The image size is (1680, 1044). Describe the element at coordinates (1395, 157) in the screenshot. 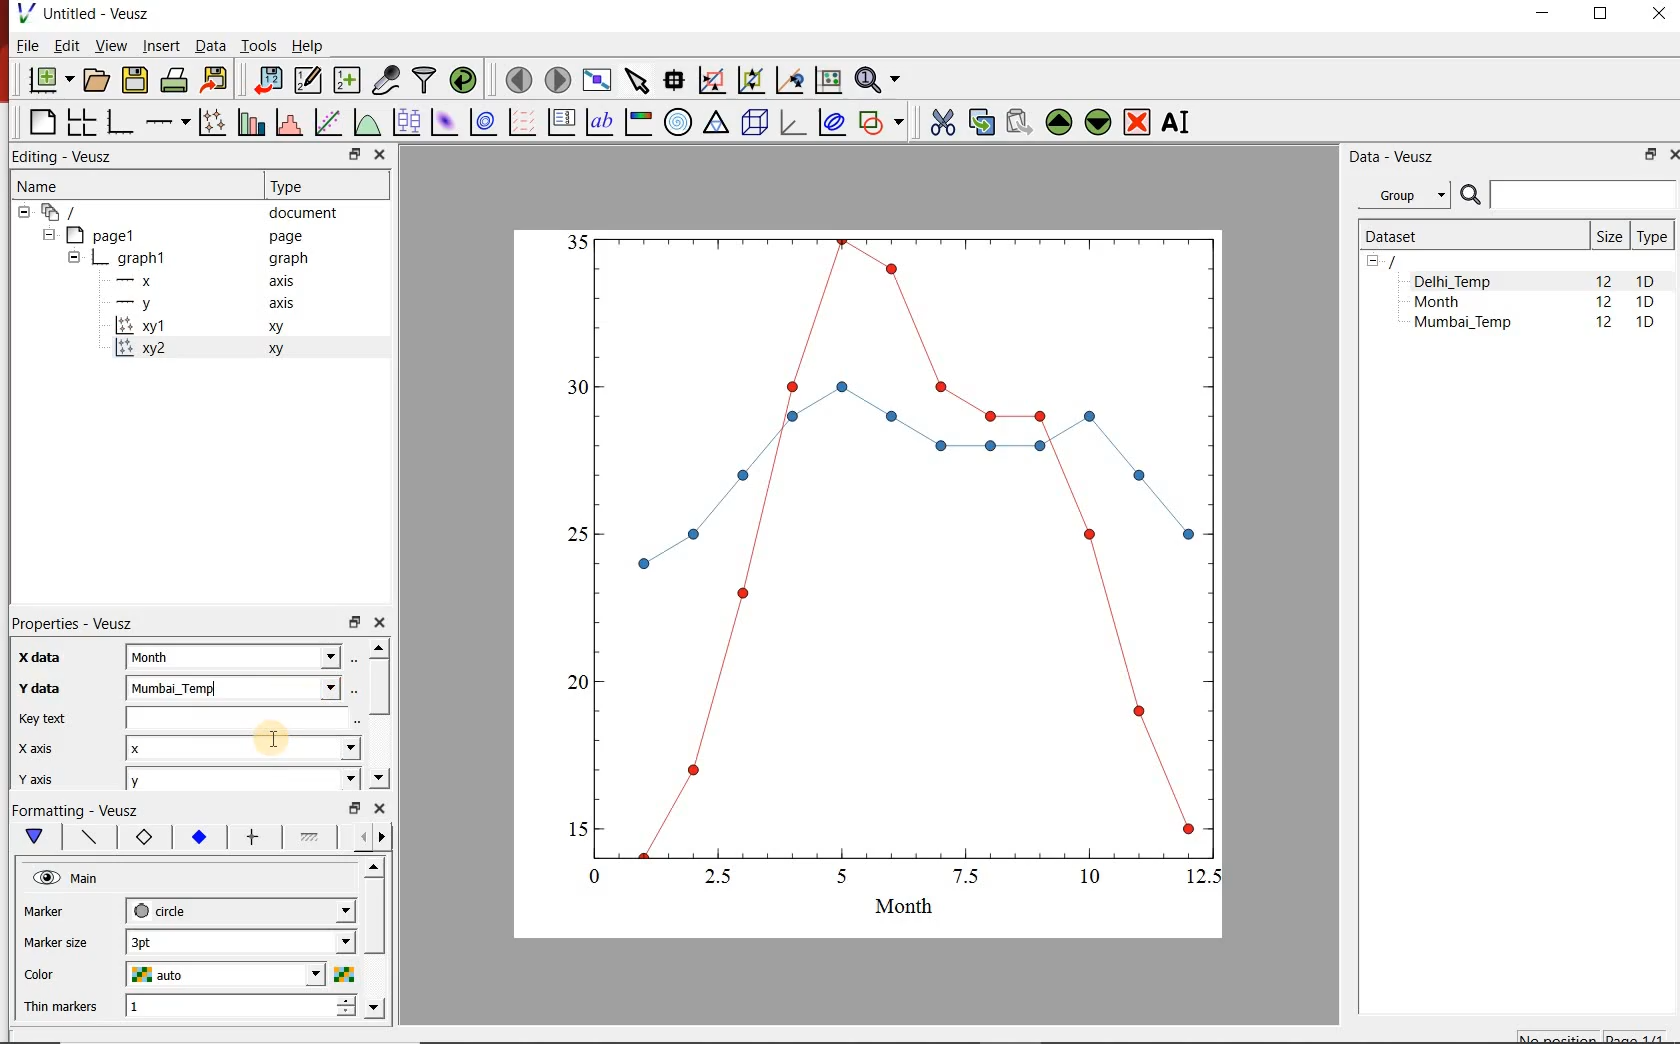

I see `Data - Veusz` at that location.